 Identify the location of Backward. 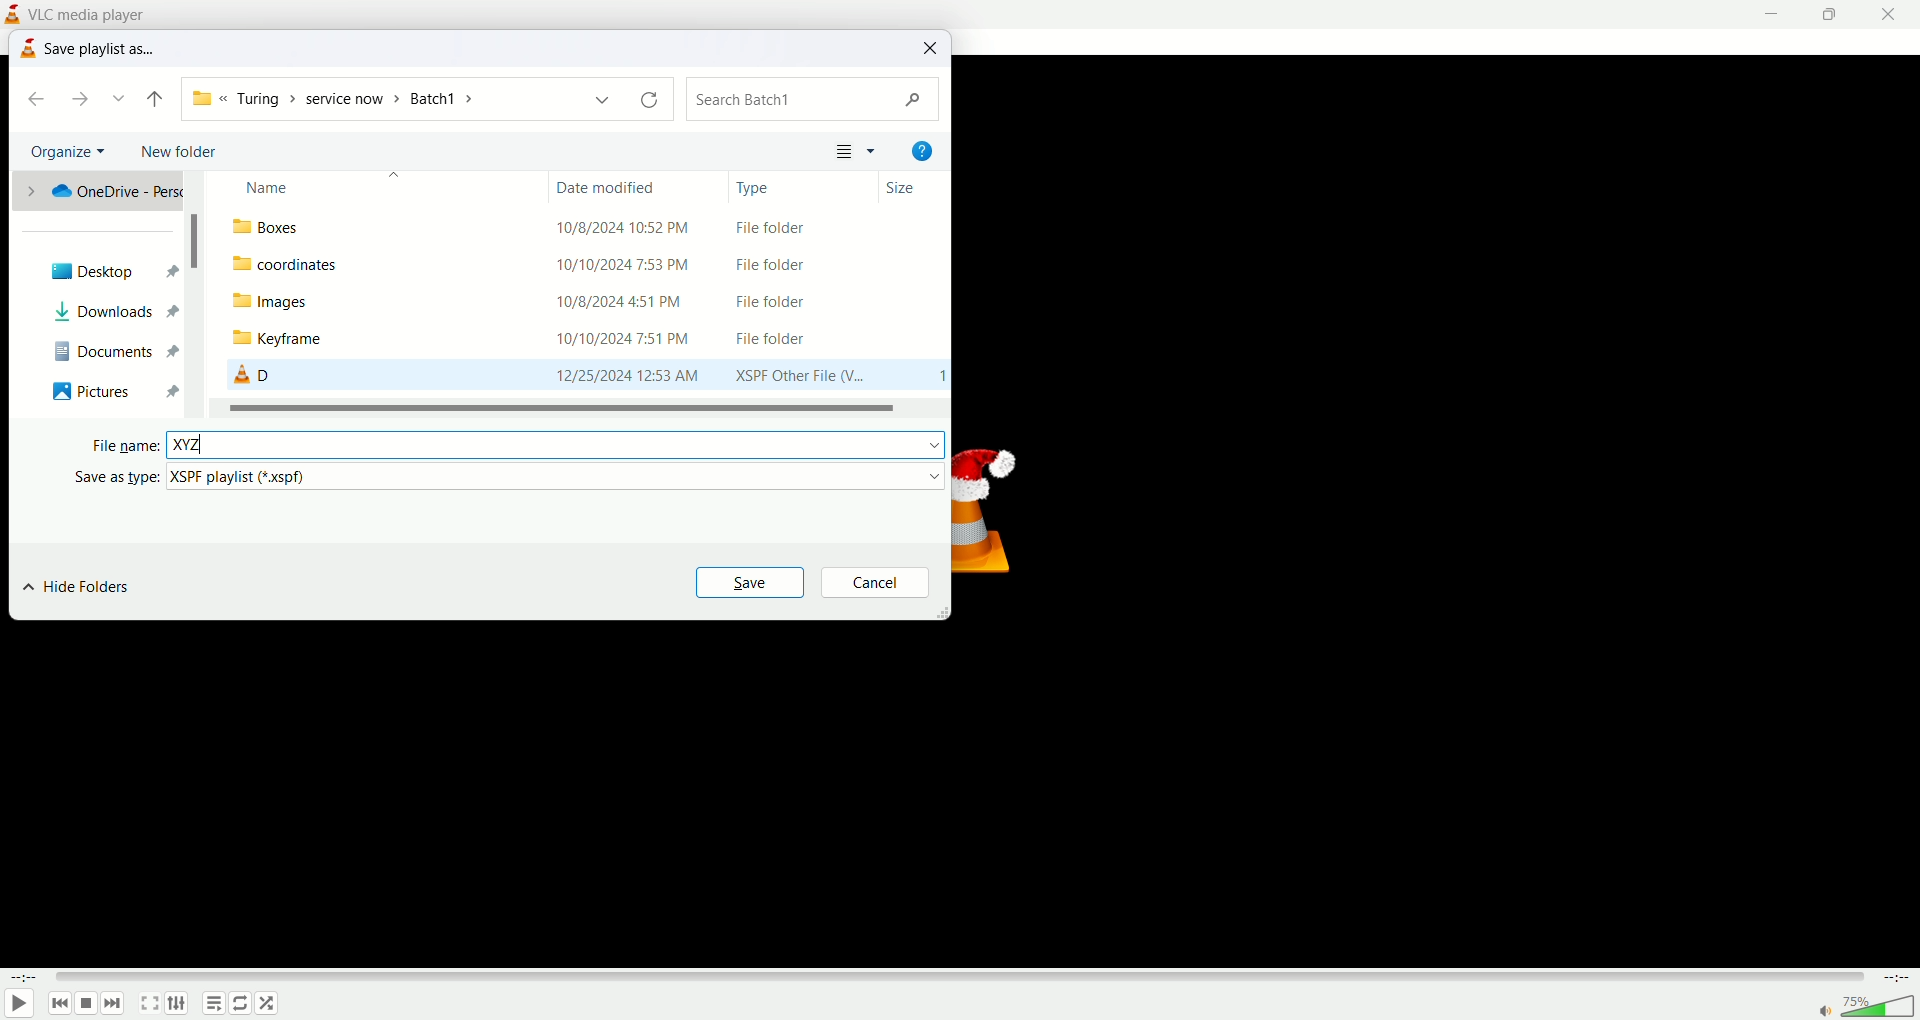
(153, 98).